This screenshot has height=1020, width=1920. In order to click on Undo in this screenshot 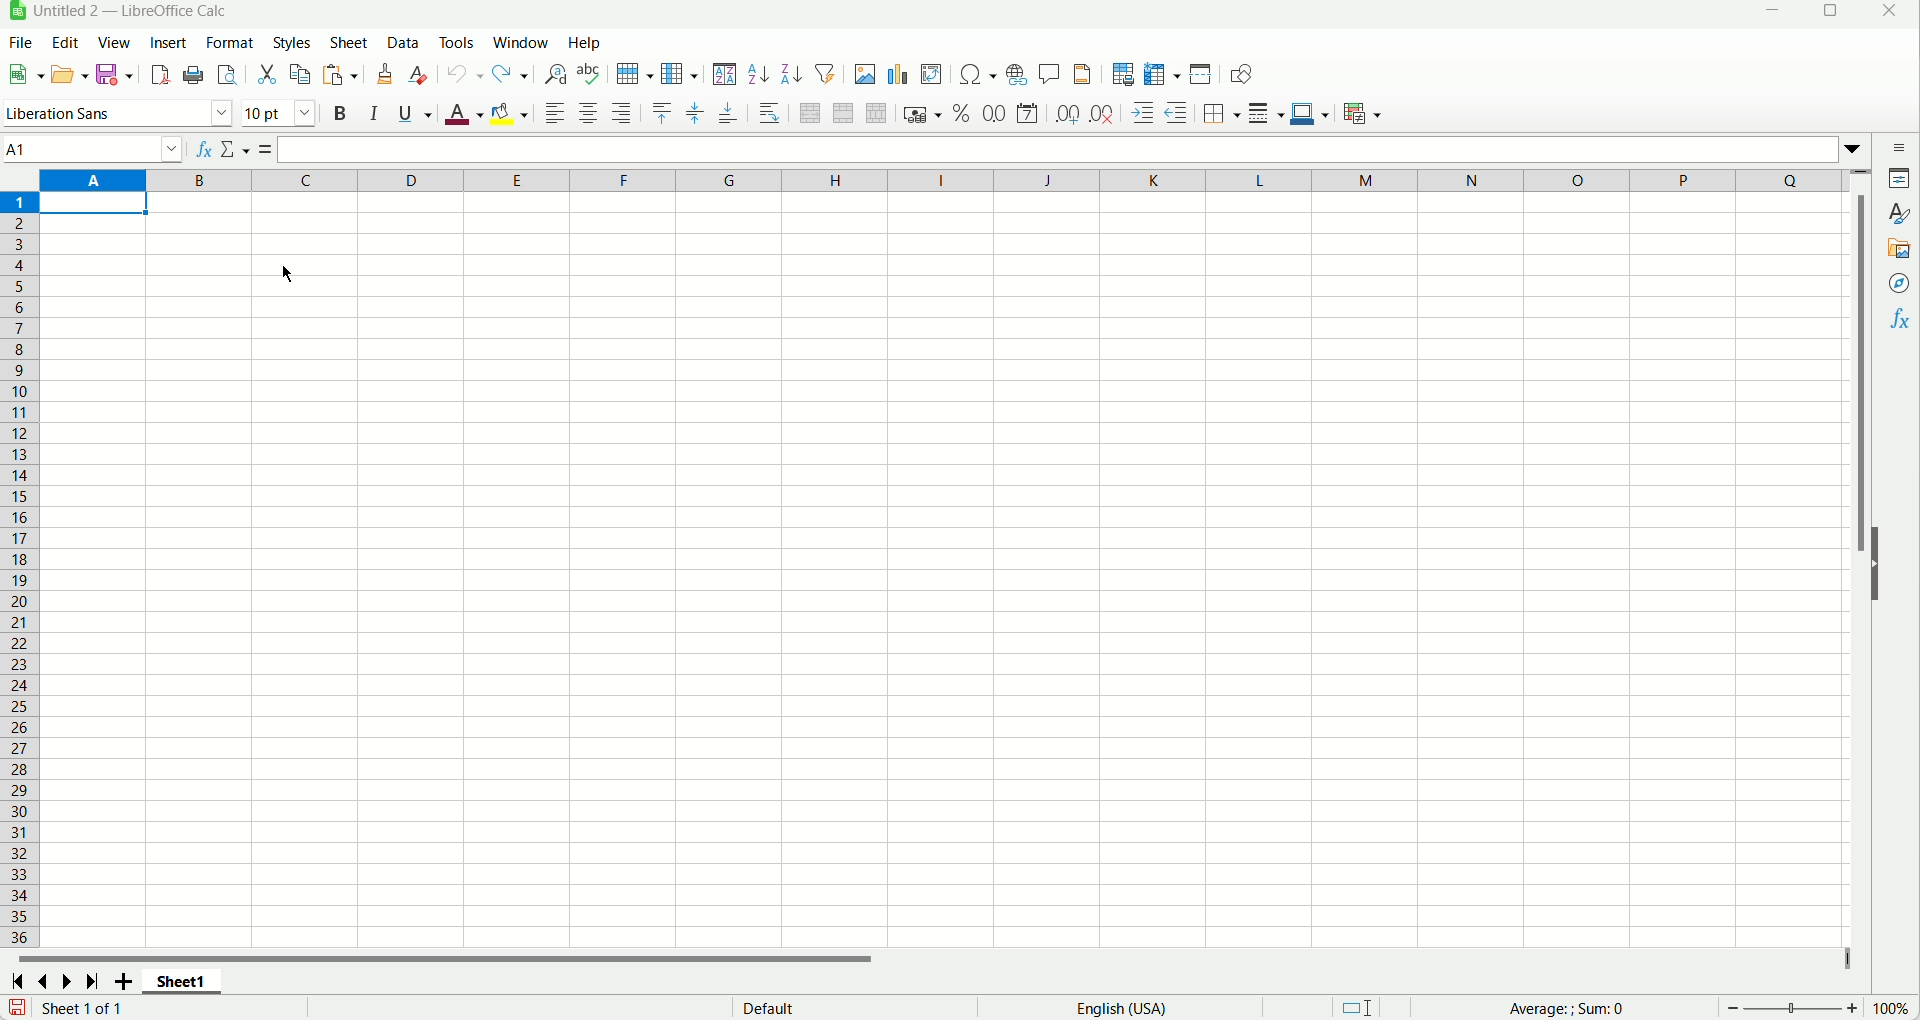, I will do `click(466, 72)`.